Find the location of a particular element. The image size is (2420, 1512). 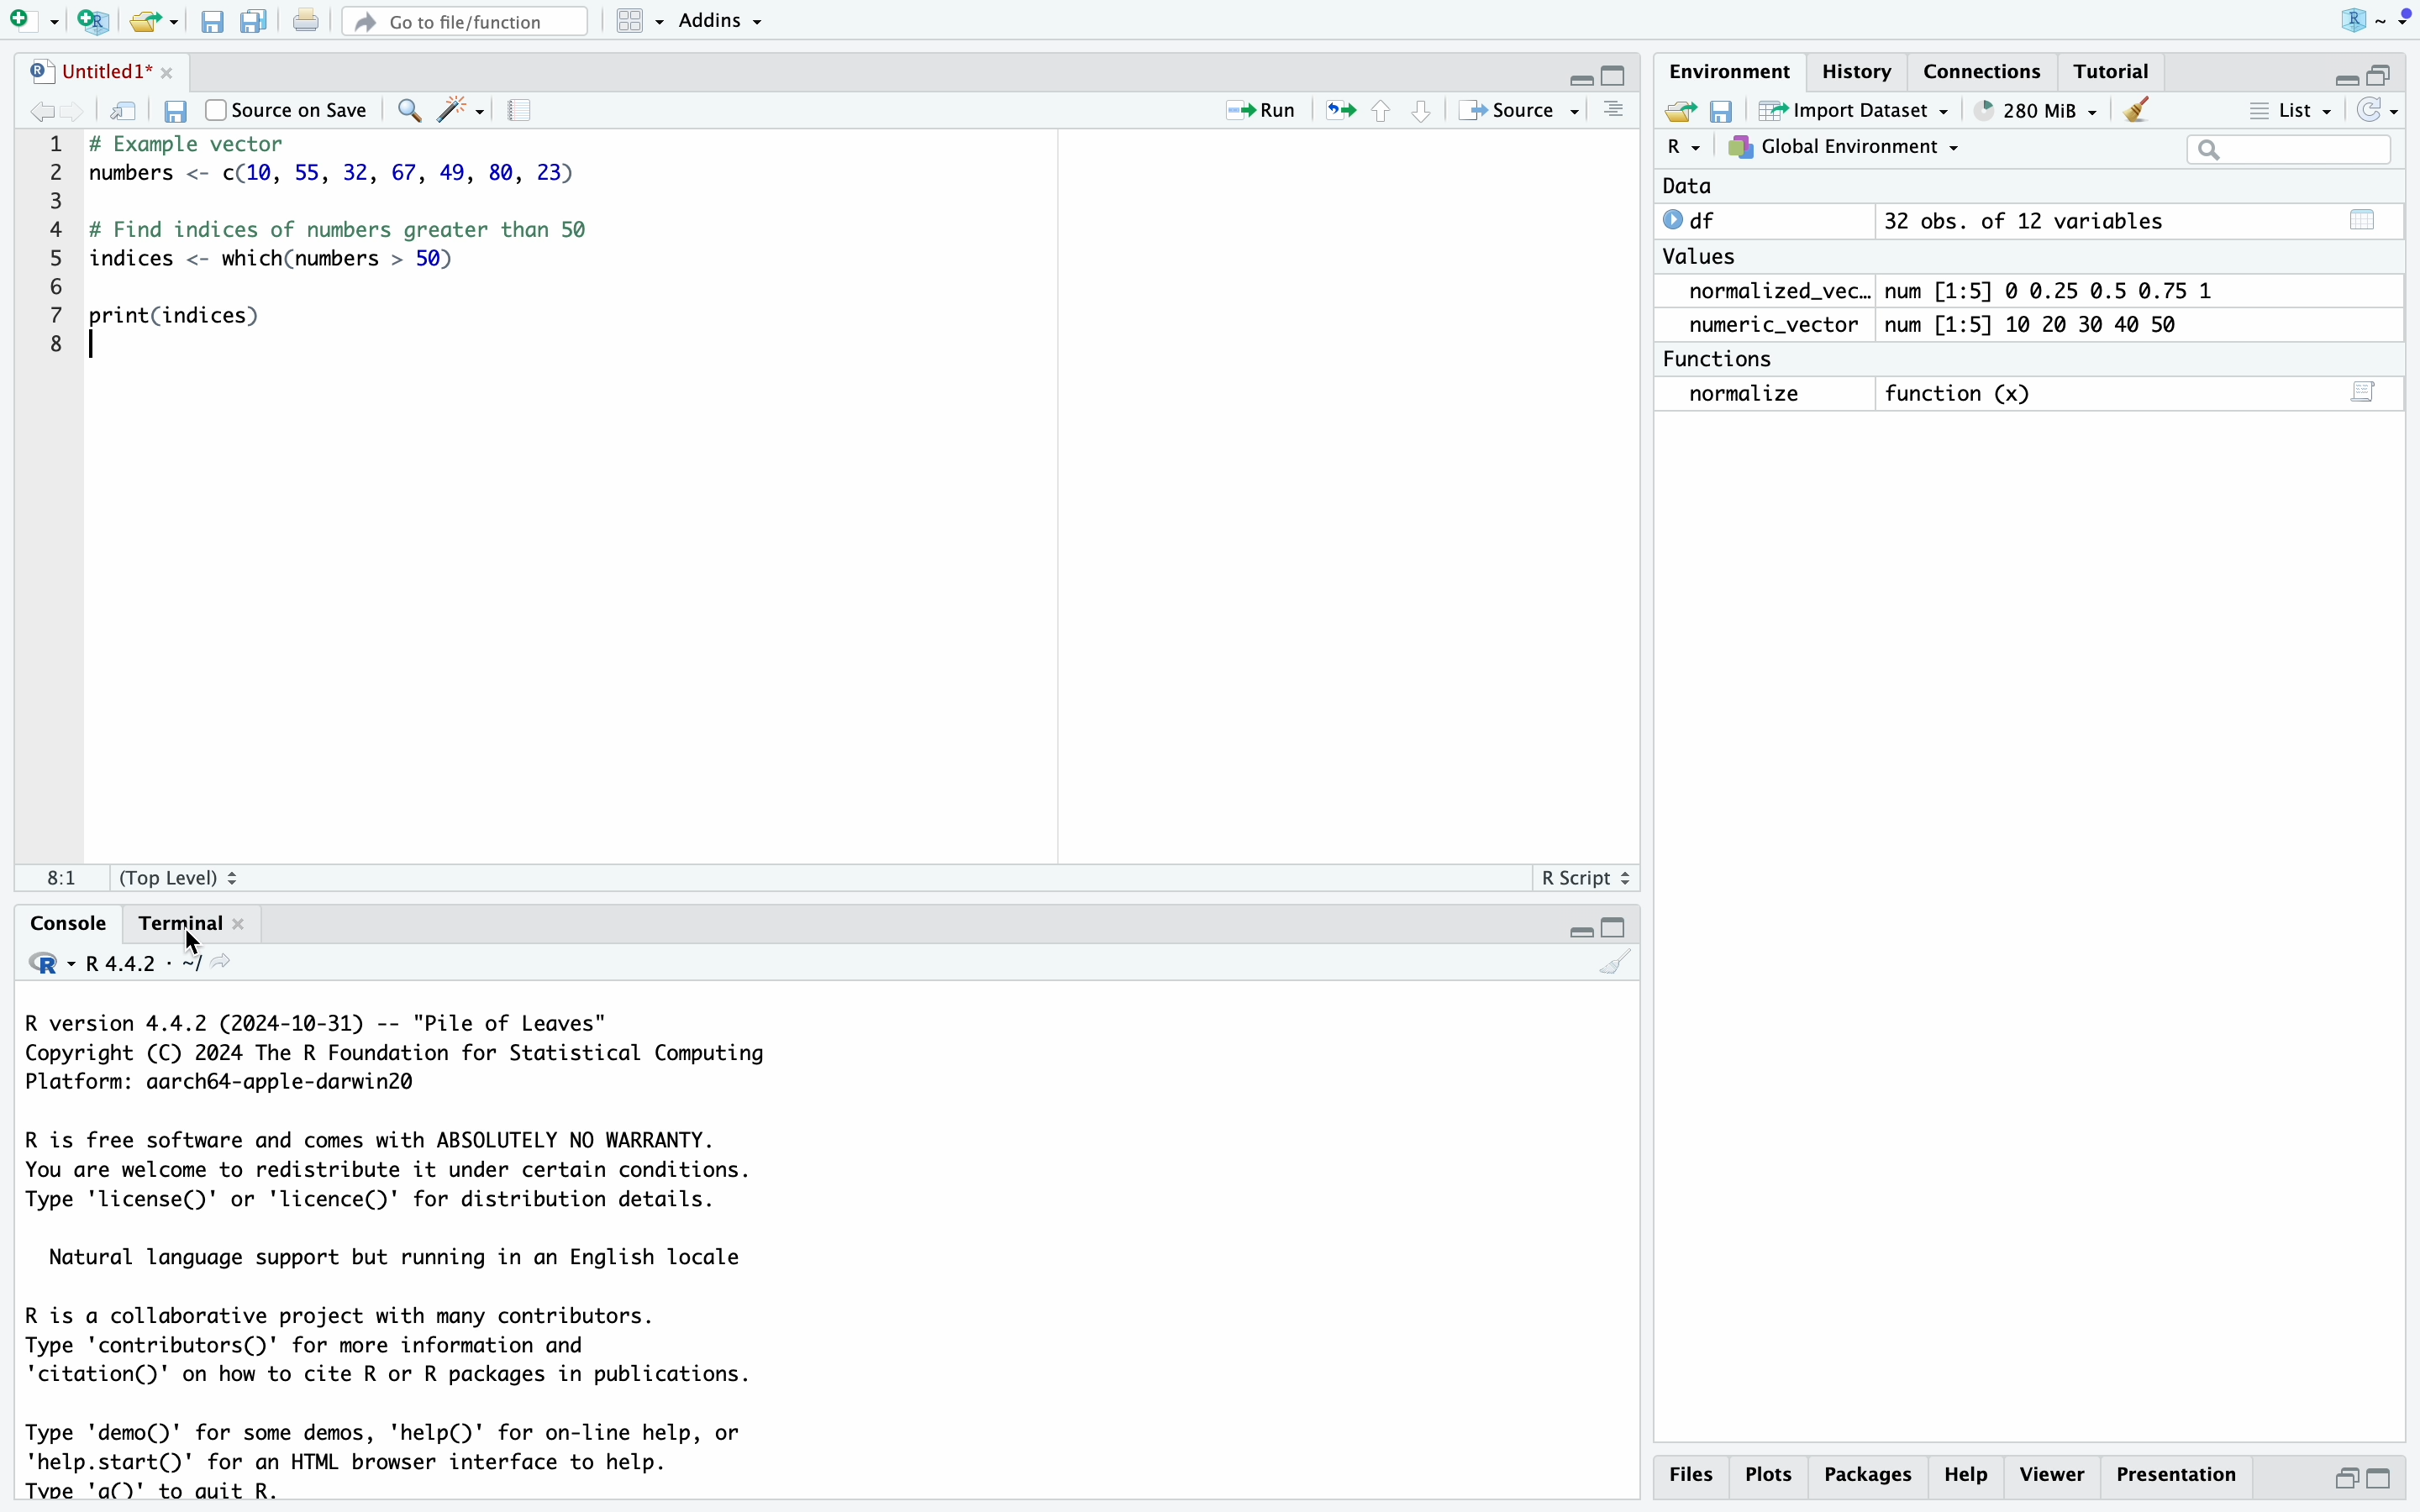

new file is located at coordinates (30, 21).